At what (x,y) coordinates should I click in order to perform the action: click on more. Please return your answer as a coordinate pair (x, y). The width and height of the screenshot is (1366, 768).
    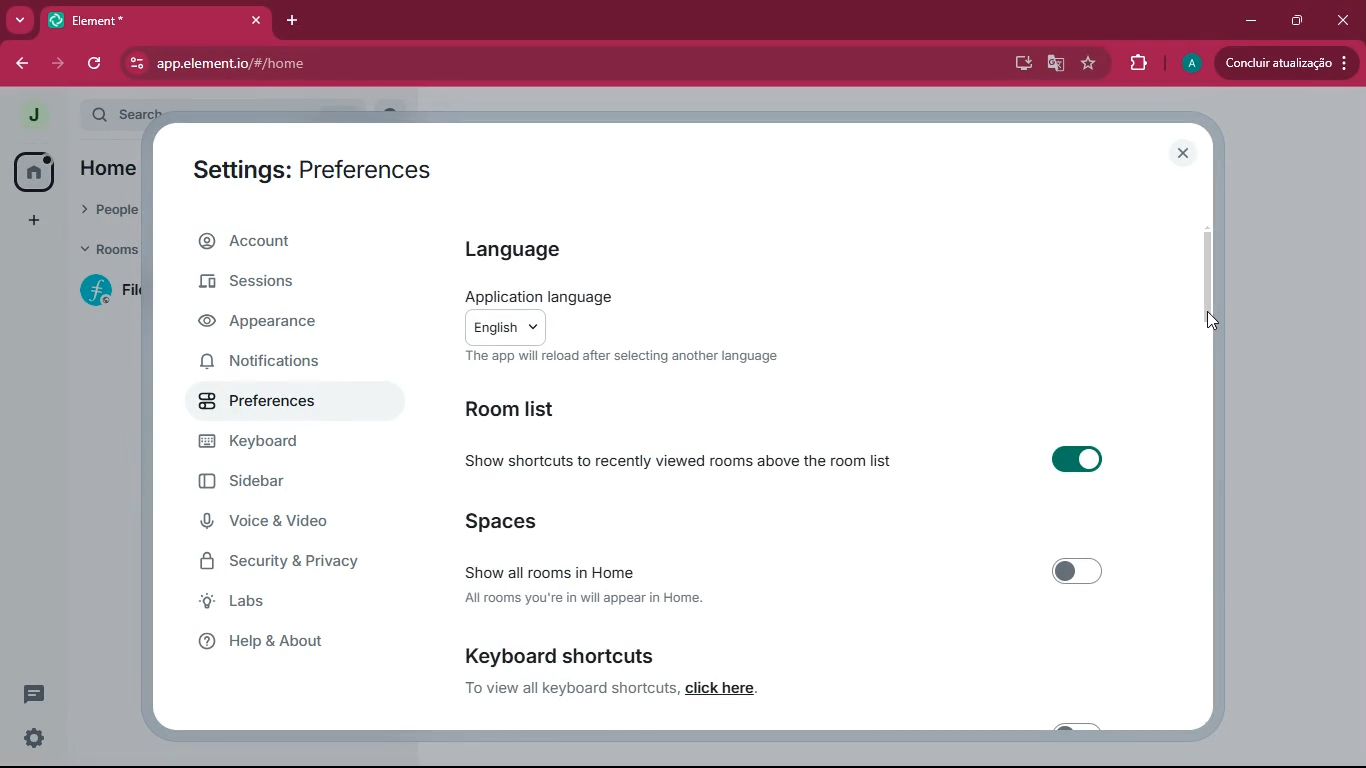
    Looking at the image, I should click on (16, 21).